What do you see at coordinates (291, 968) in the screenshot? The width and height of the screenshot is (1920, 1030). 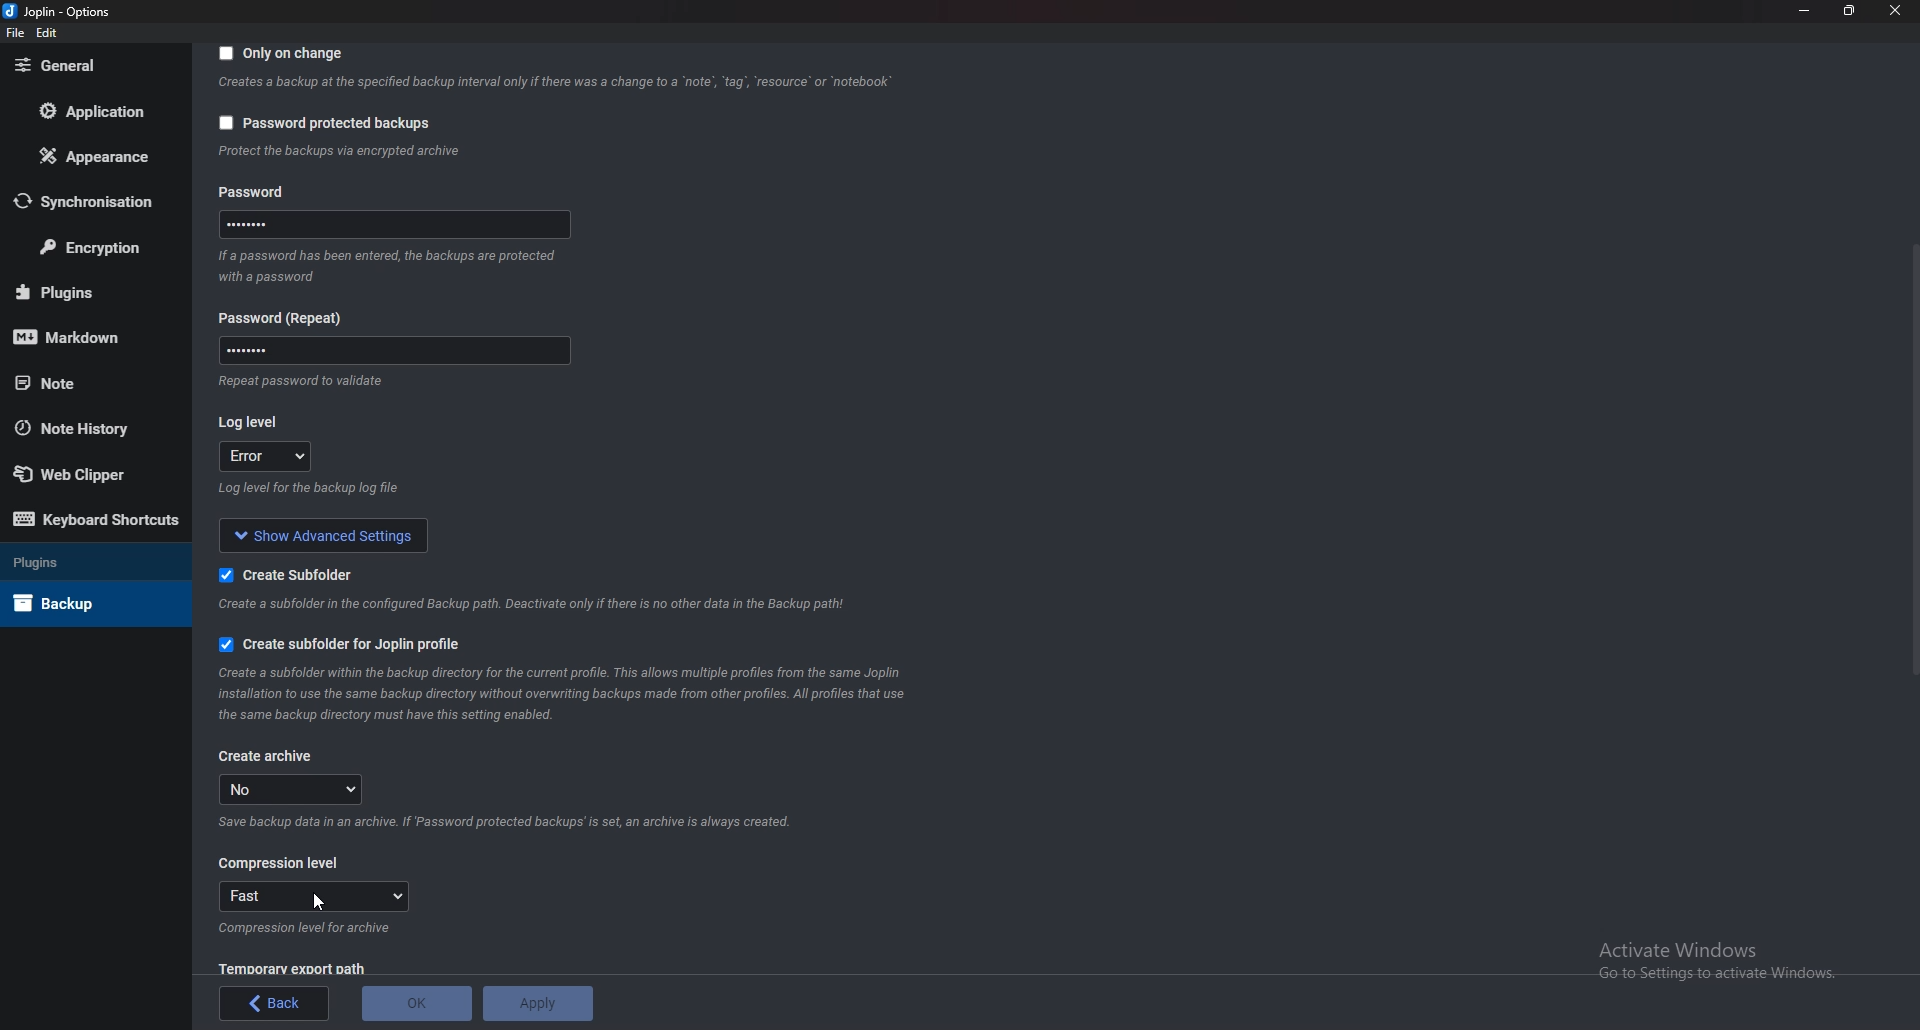 I see `Temporary export path` at bounding box center [291, 968].